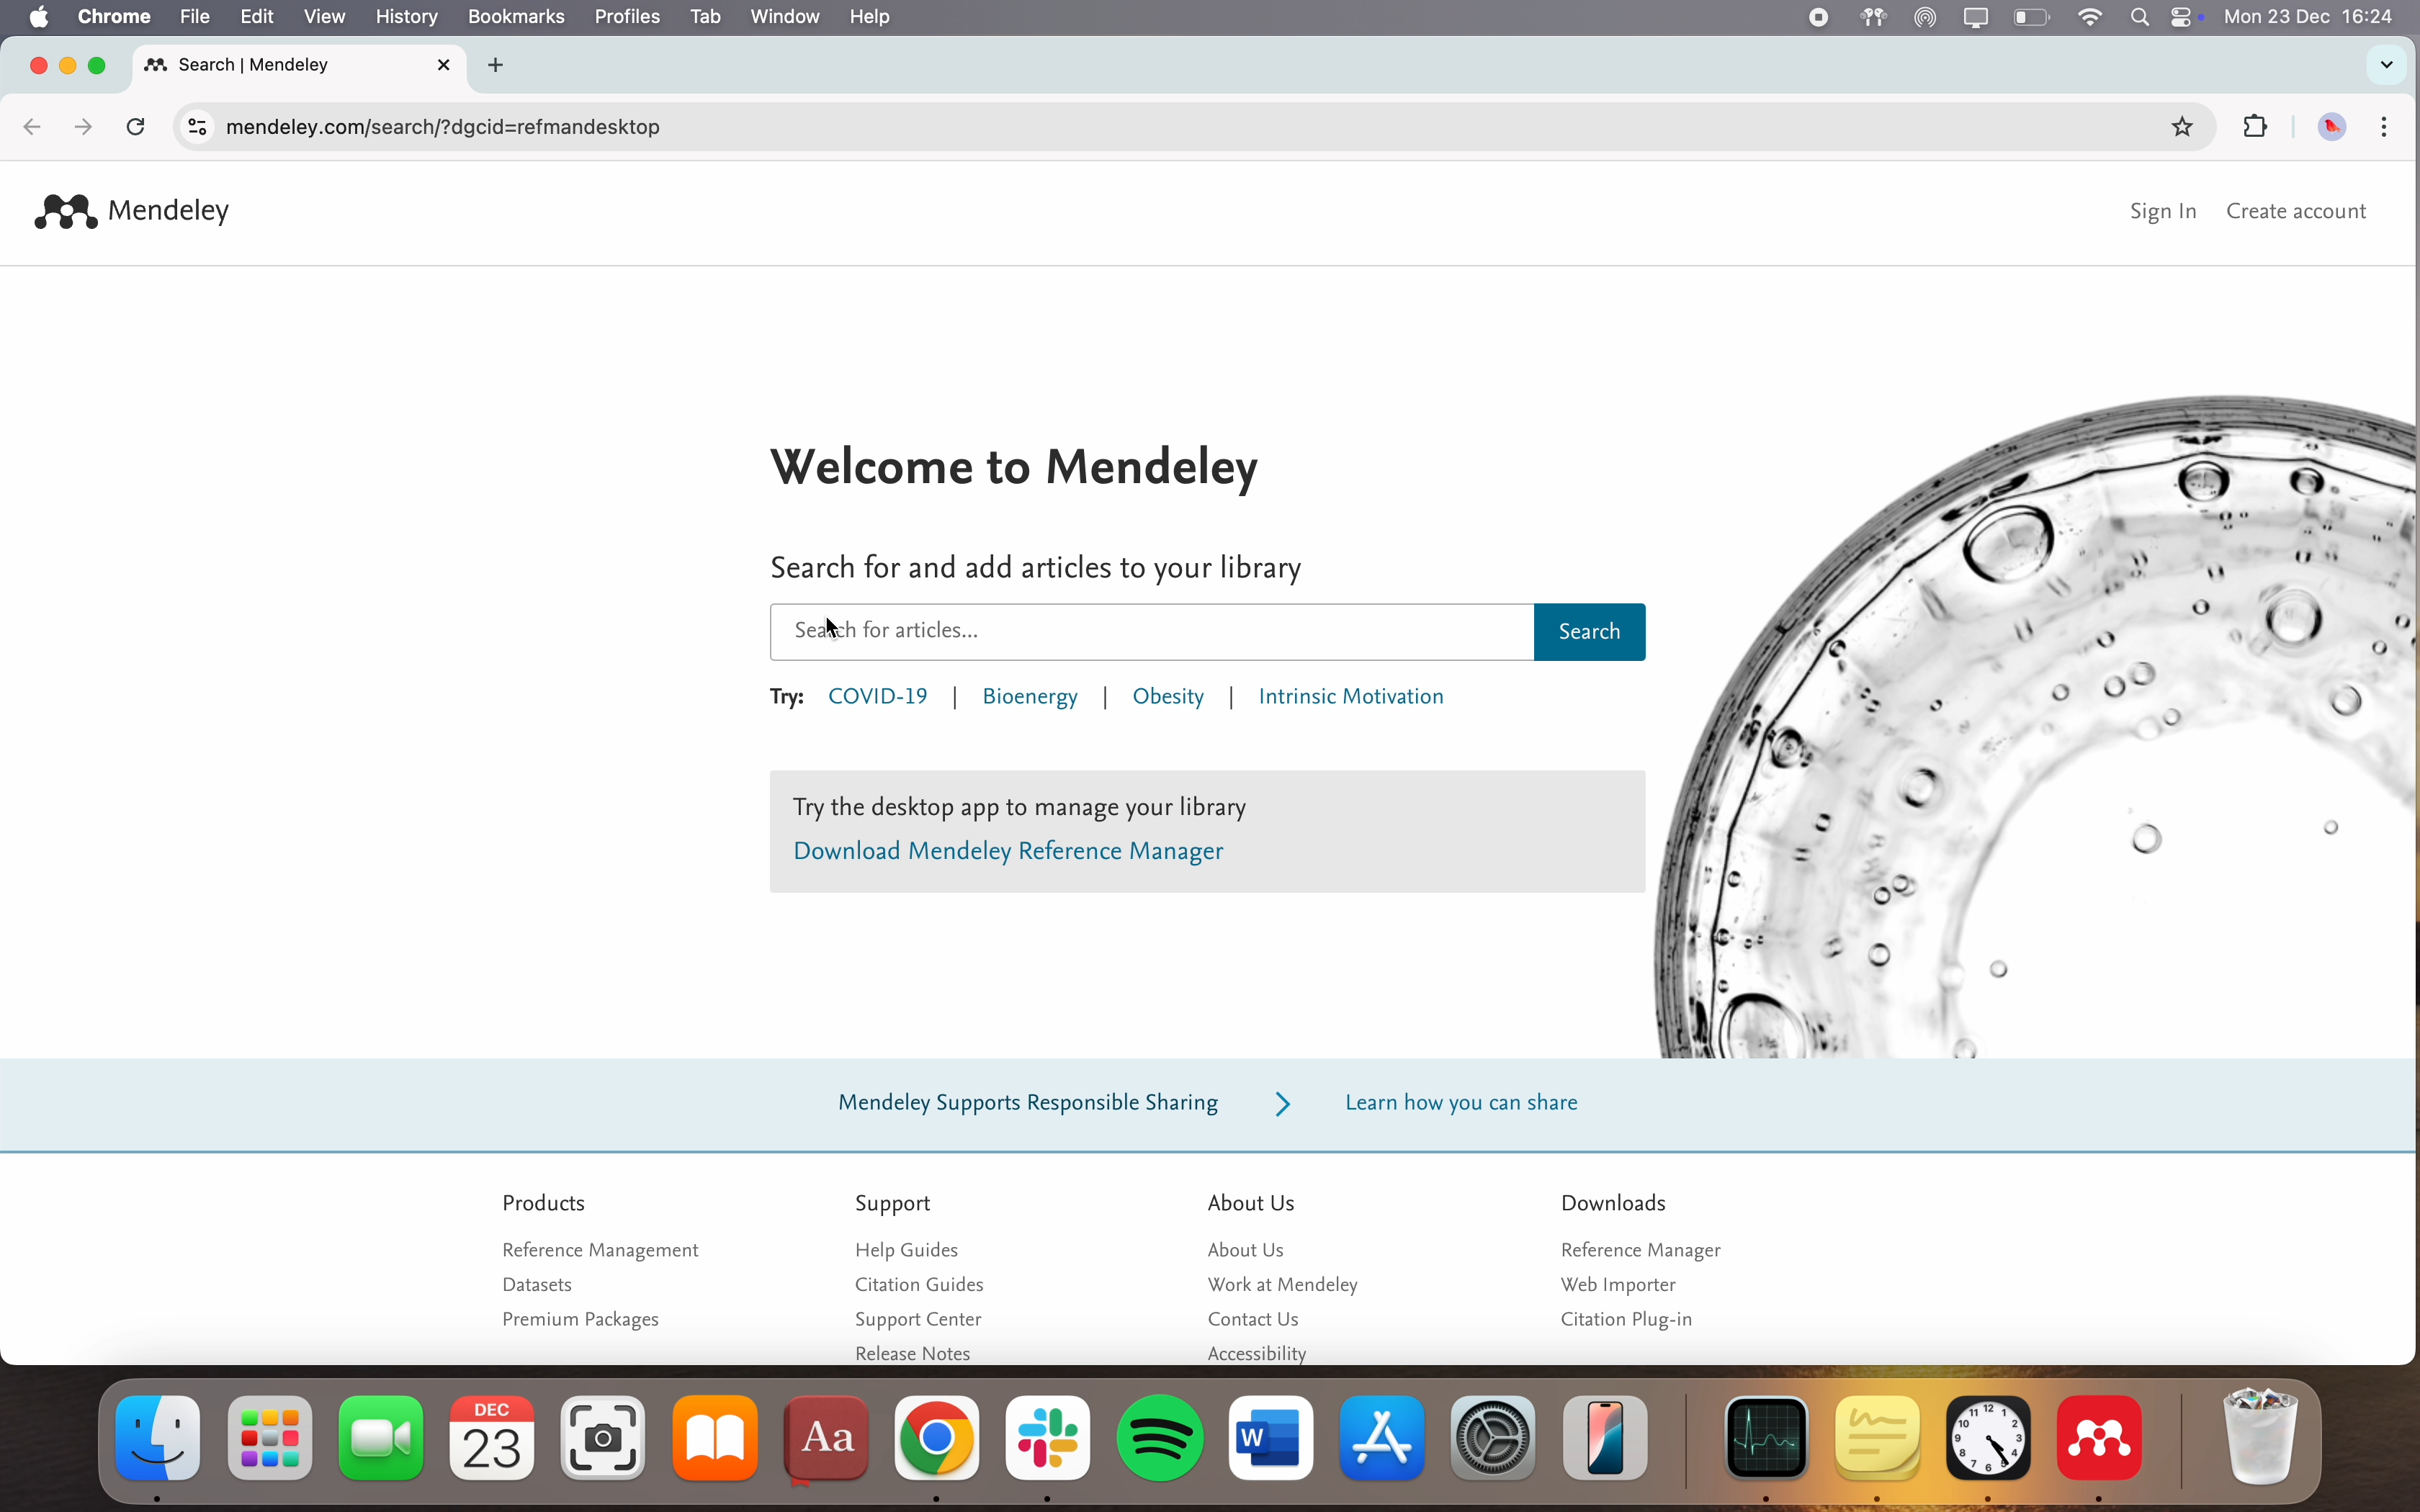 Image resolution: width=2420 pixels, height=1512 pixels. What do you see at coordinates (1637, 1250) in the screenshot?
I see `reference manager` at bounding box center [1637, 1250].